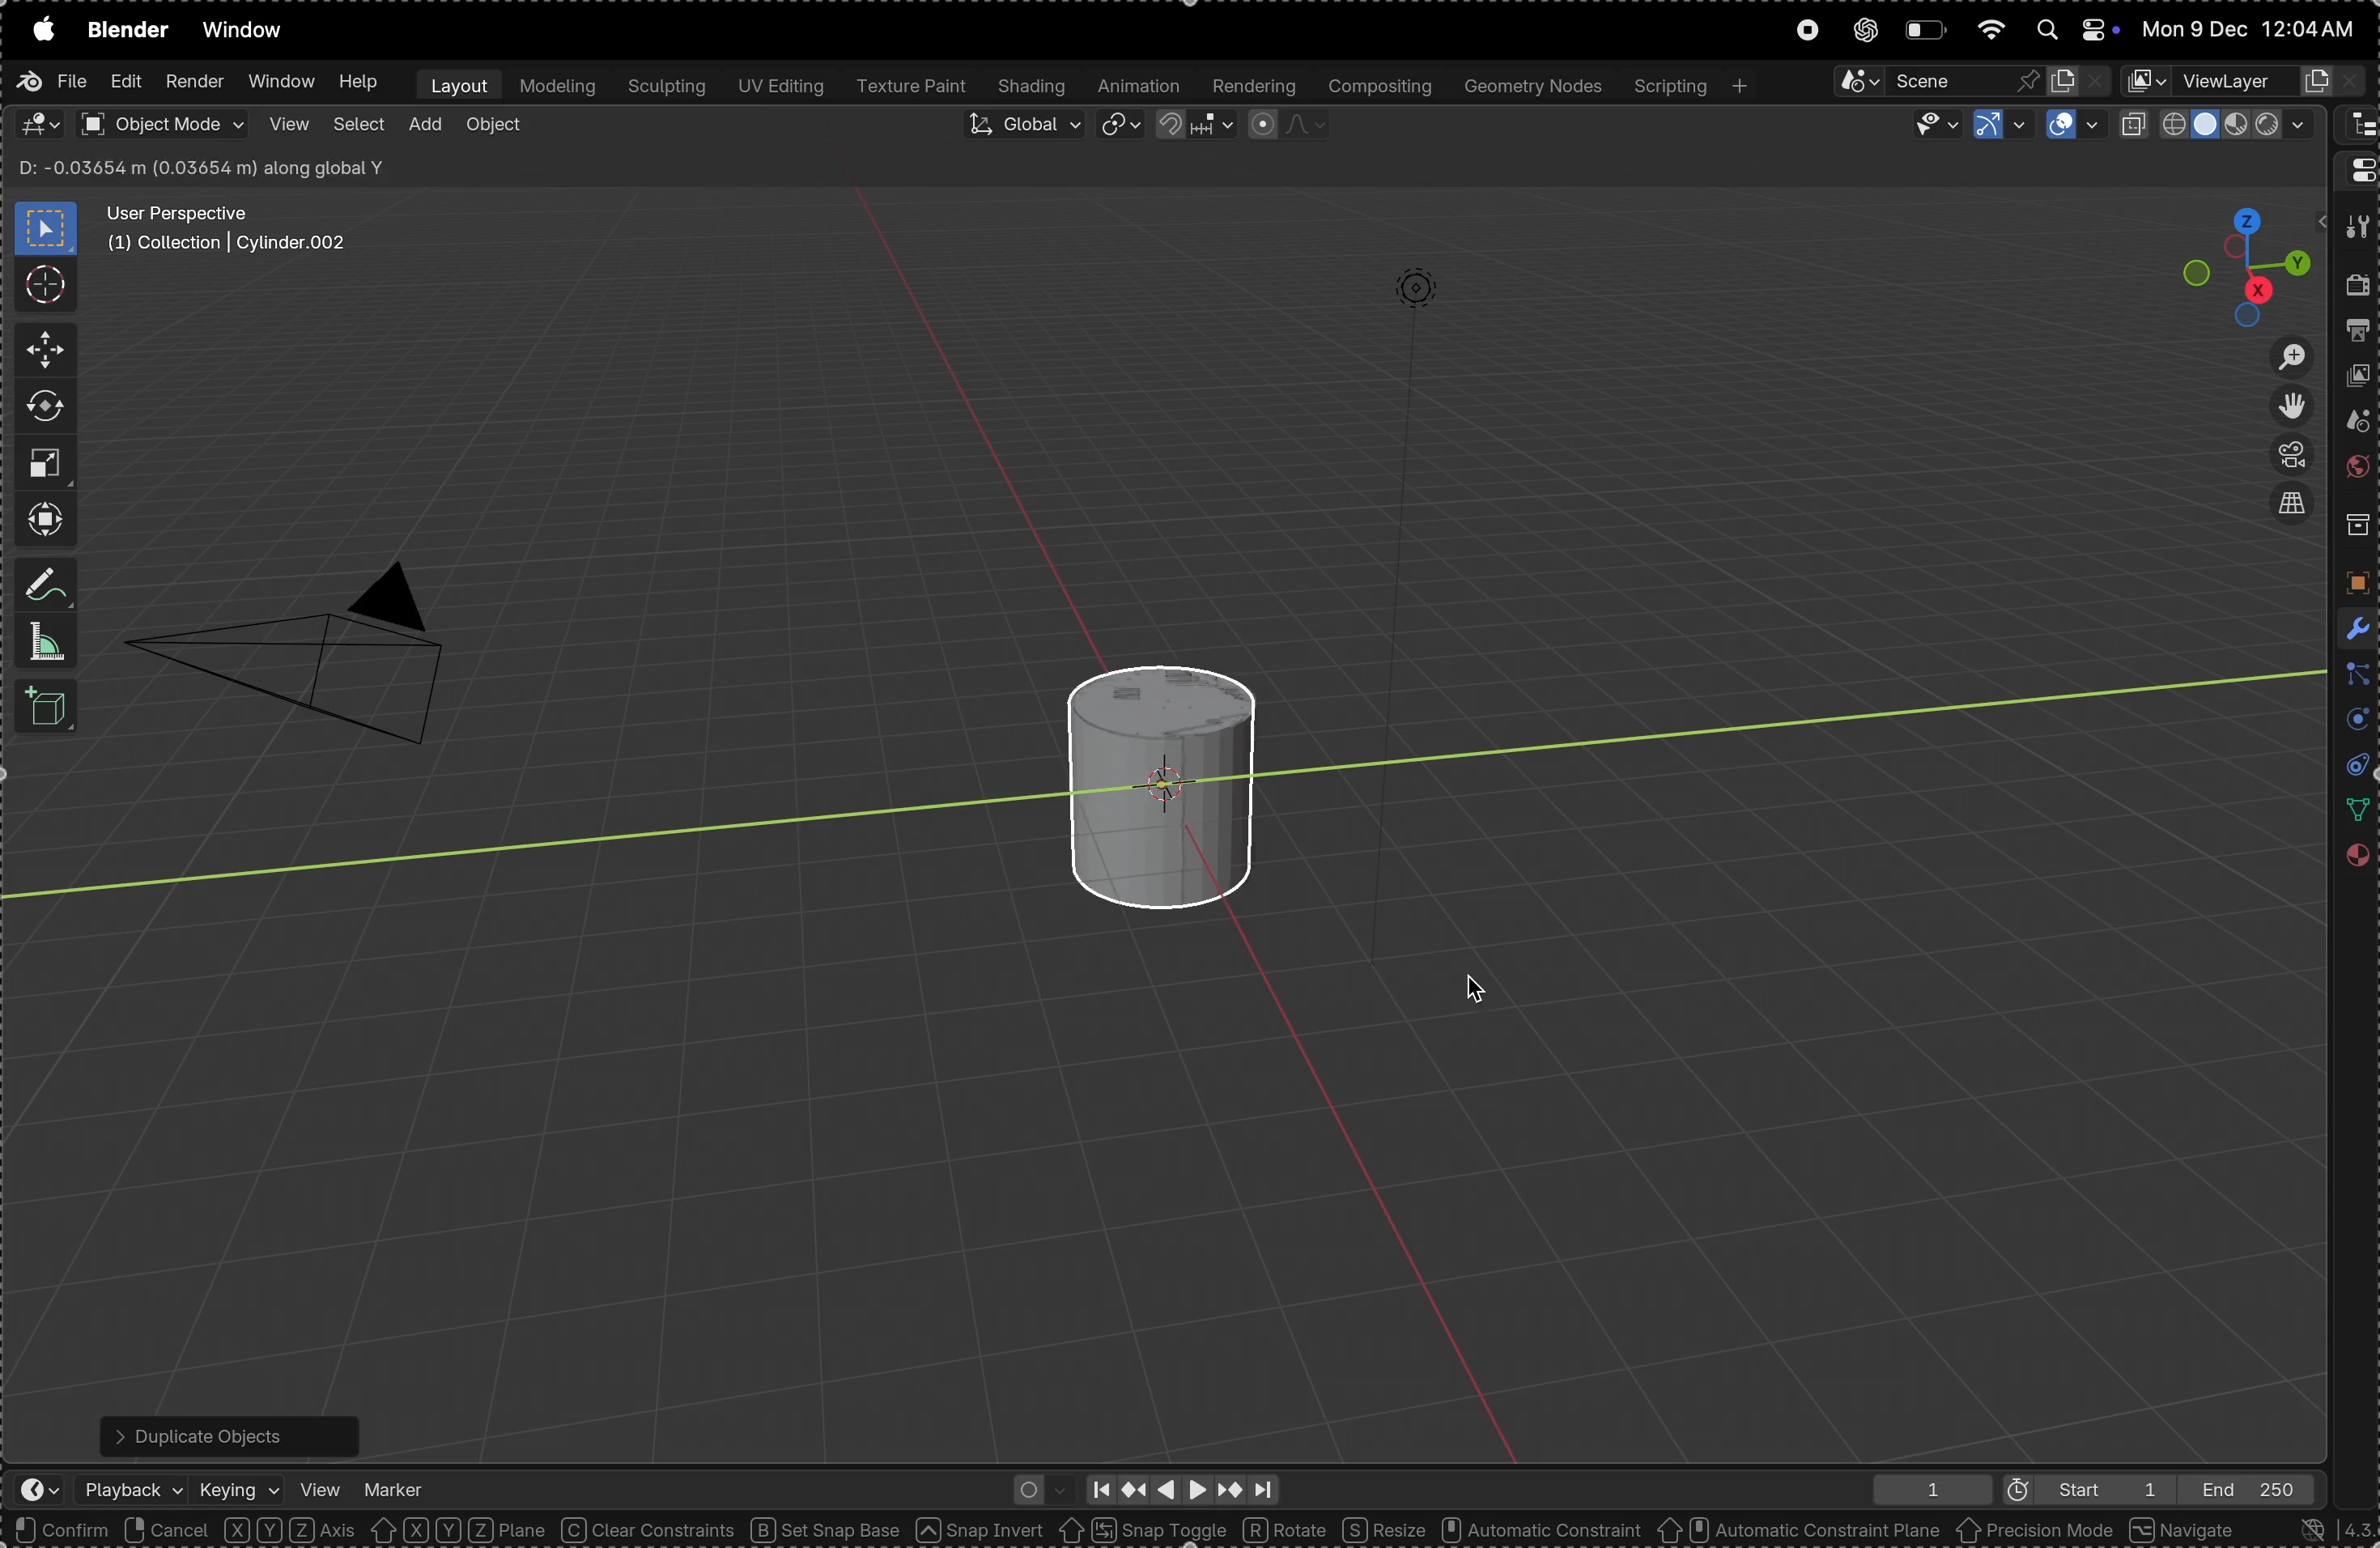  Describe the element at coordinates (424, 126) in the screenshot. I see `add` at that location.